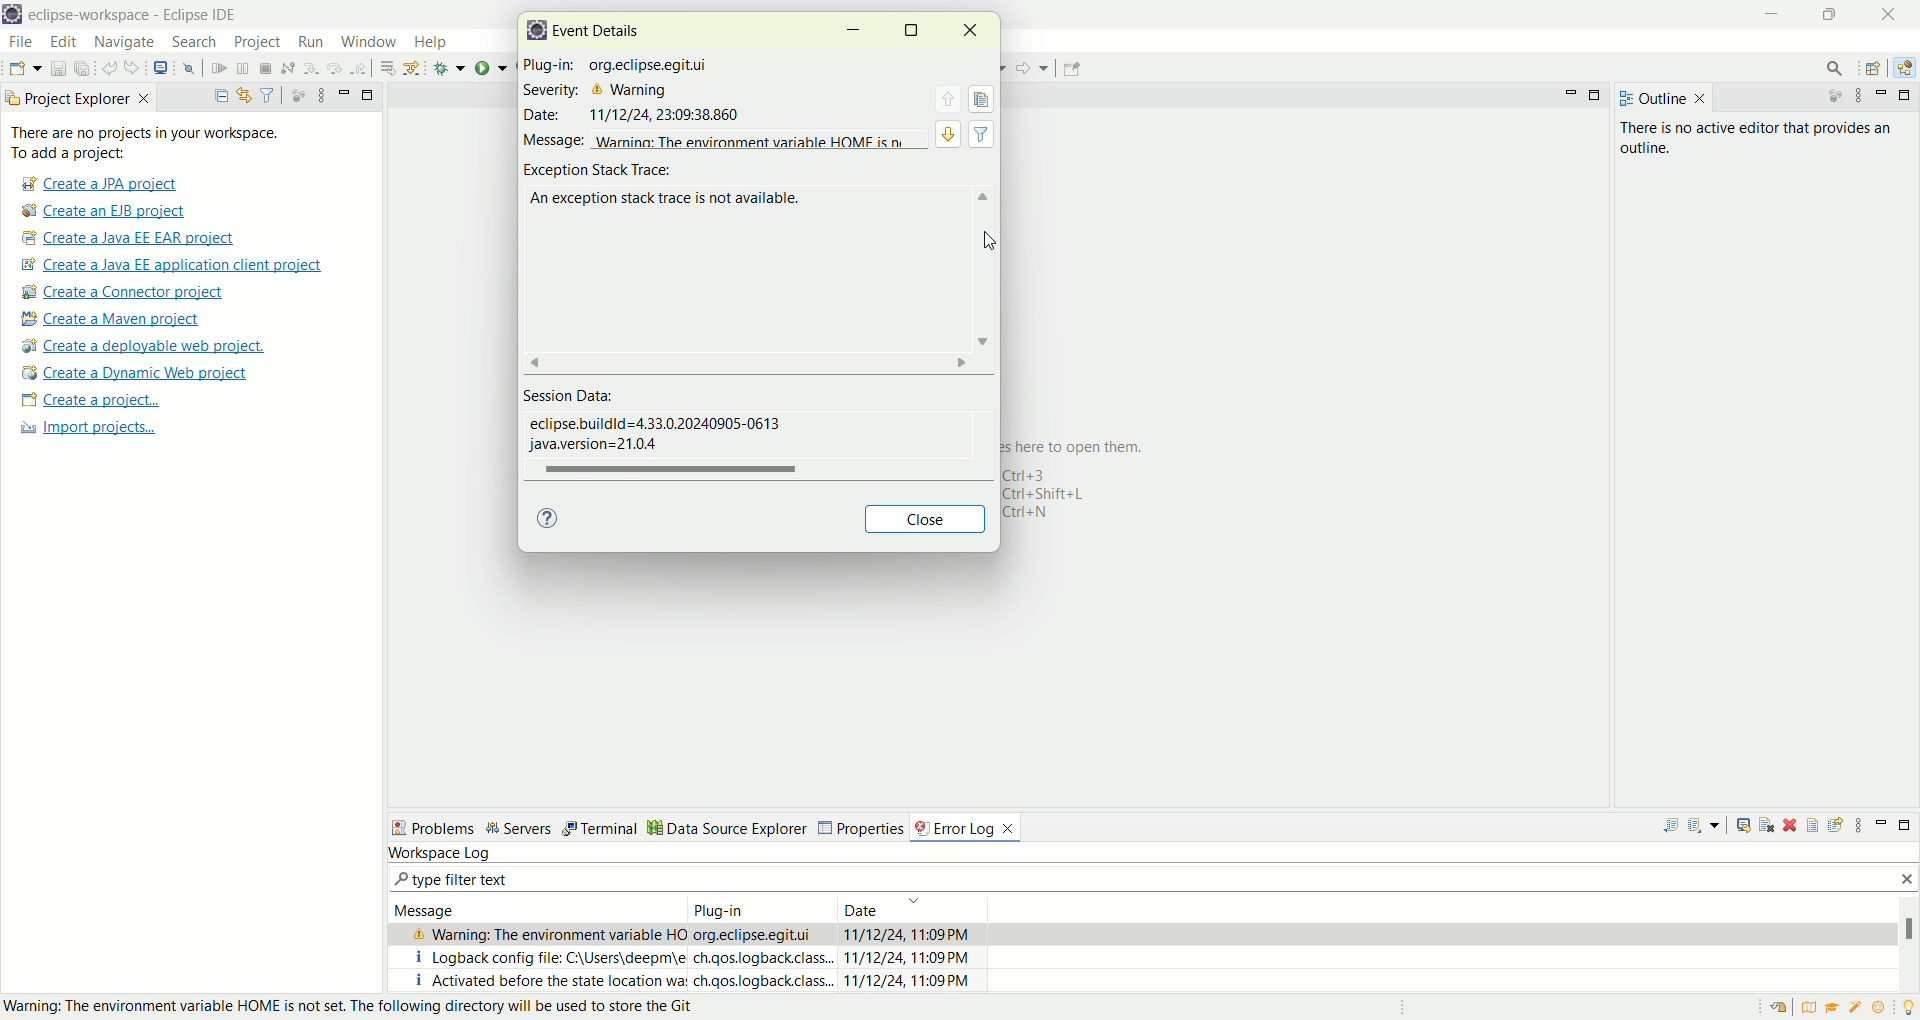 The height and width of the screenshot is (1020, 1920). What do you see at coordinates (142, 20) in the screenshot?
I see `eclipse-workspace-Eclipse-IDE` at bounding box center [142, 20].